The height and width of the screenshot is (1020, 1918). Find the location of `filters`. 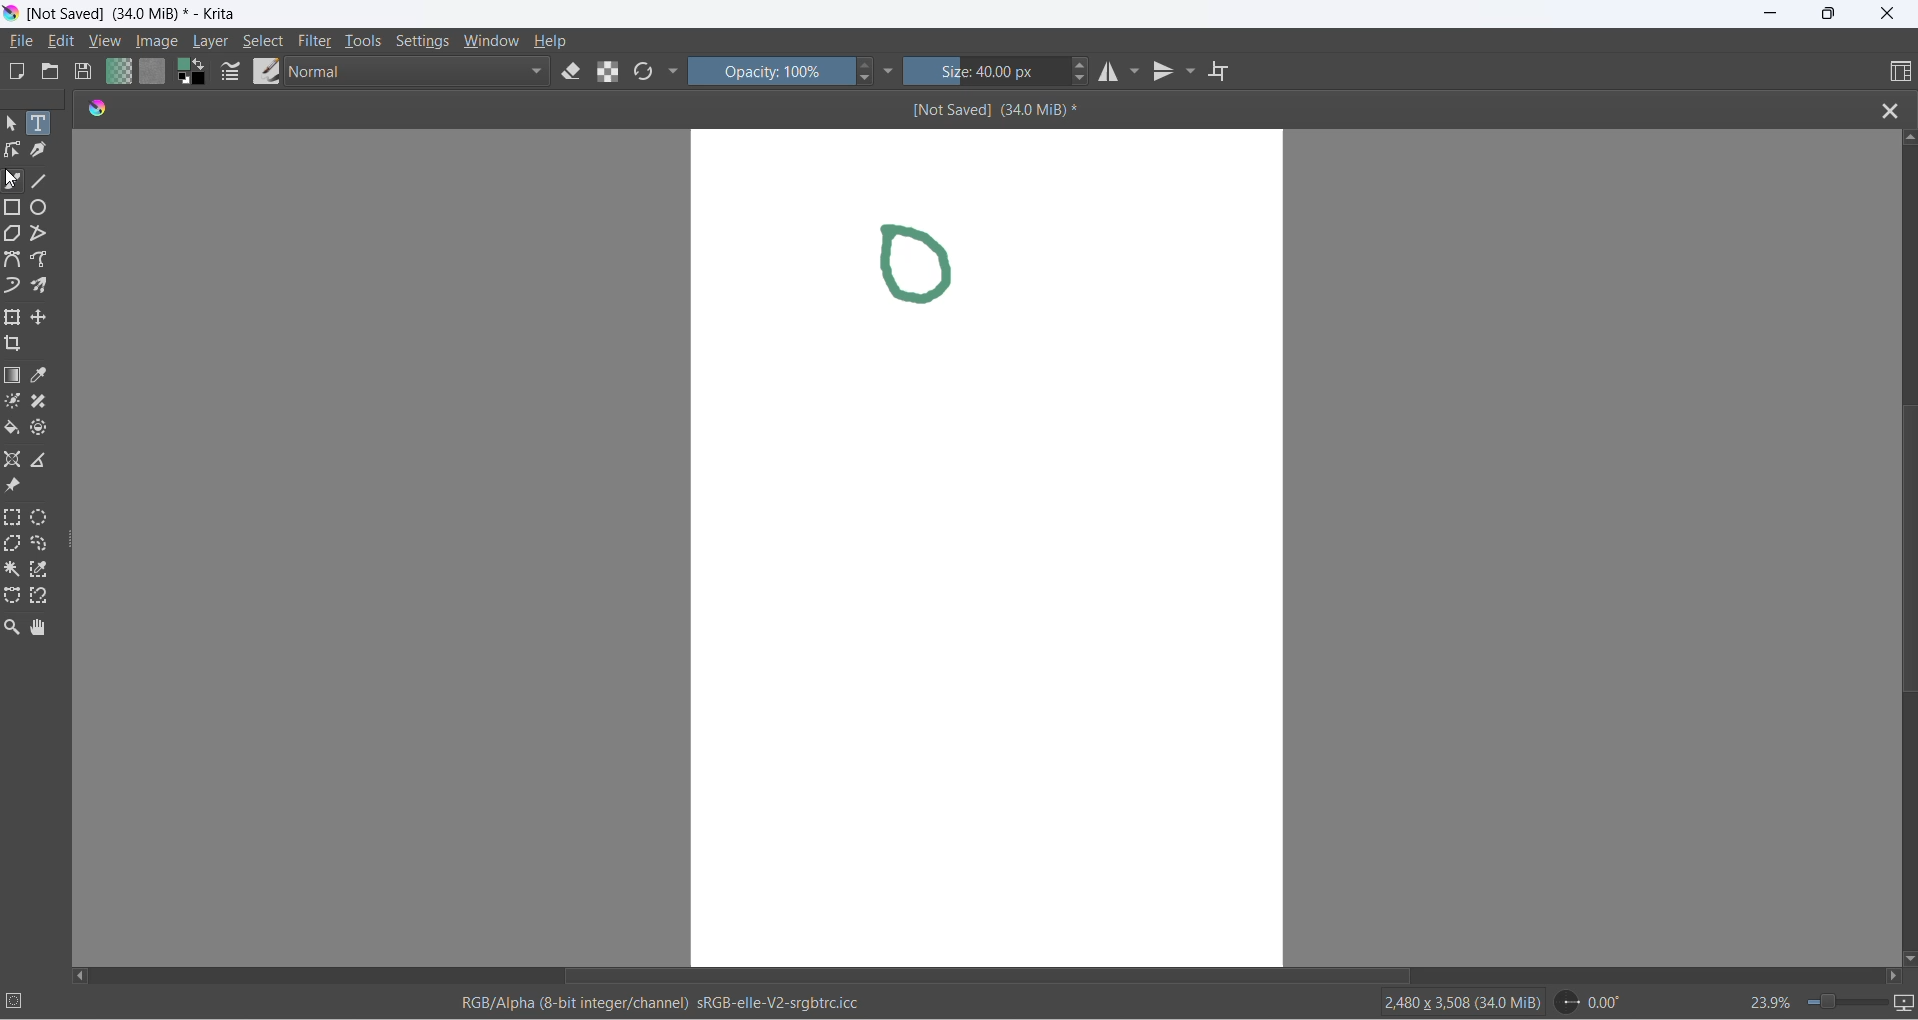

filters is located at coordinates (318, 43).